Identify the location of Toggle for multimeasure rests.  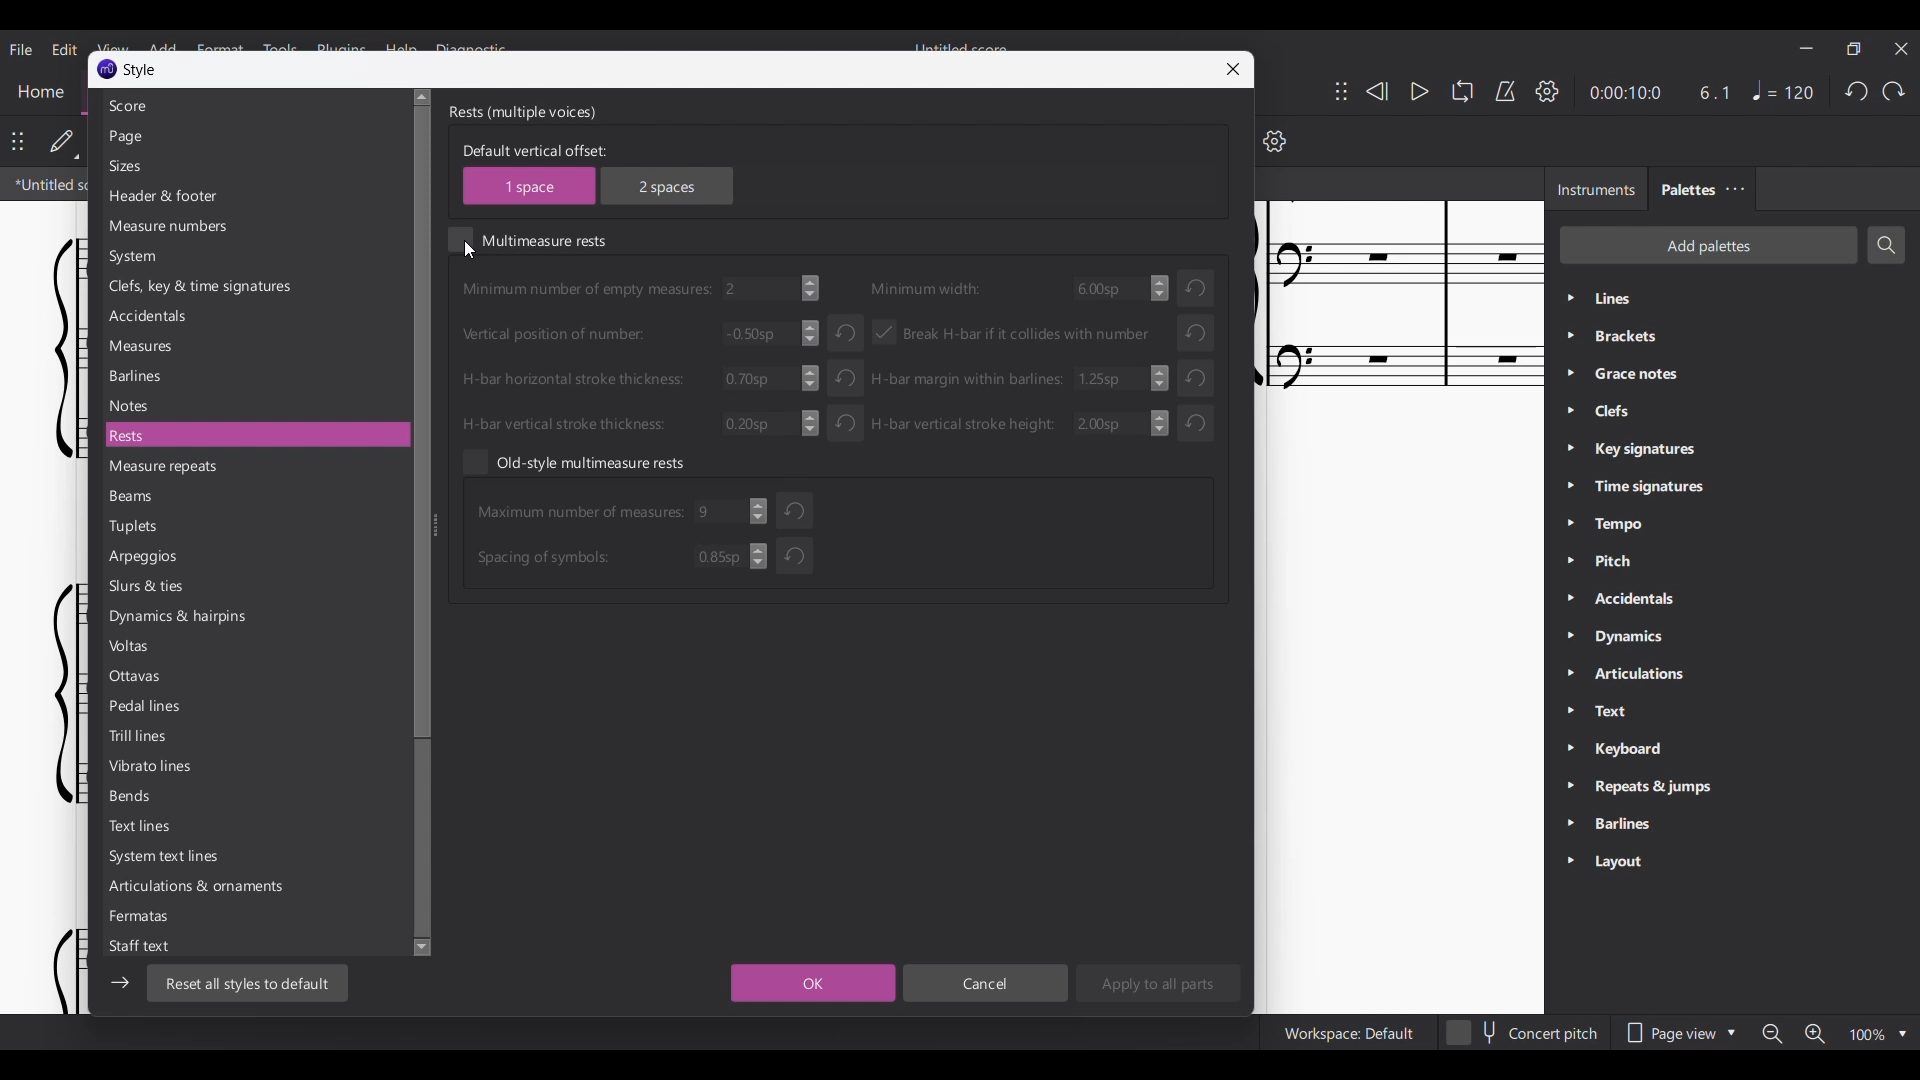
(526, 239).